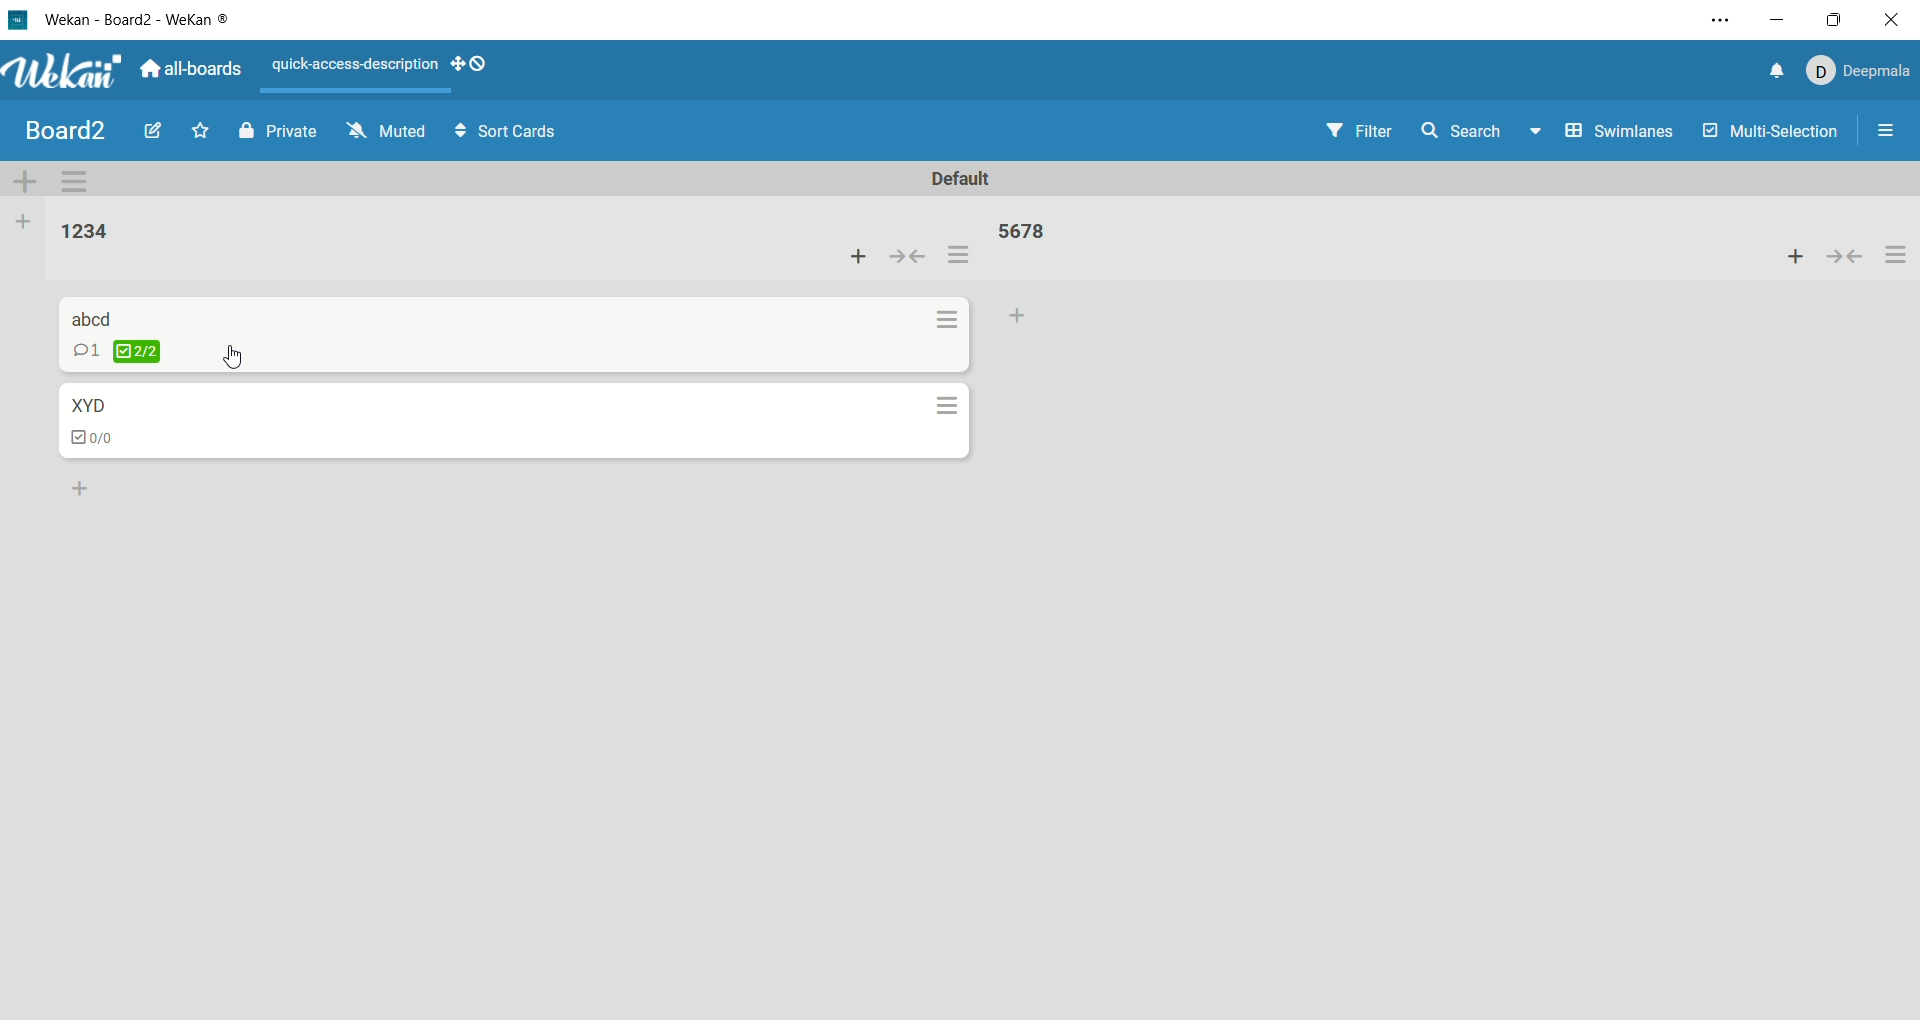 The width and height of the screenshot is (1920, 1020). What do you see at coordinates (225, 354) in the screenshot?
I see `cursor` at bounding box center [225, 354].